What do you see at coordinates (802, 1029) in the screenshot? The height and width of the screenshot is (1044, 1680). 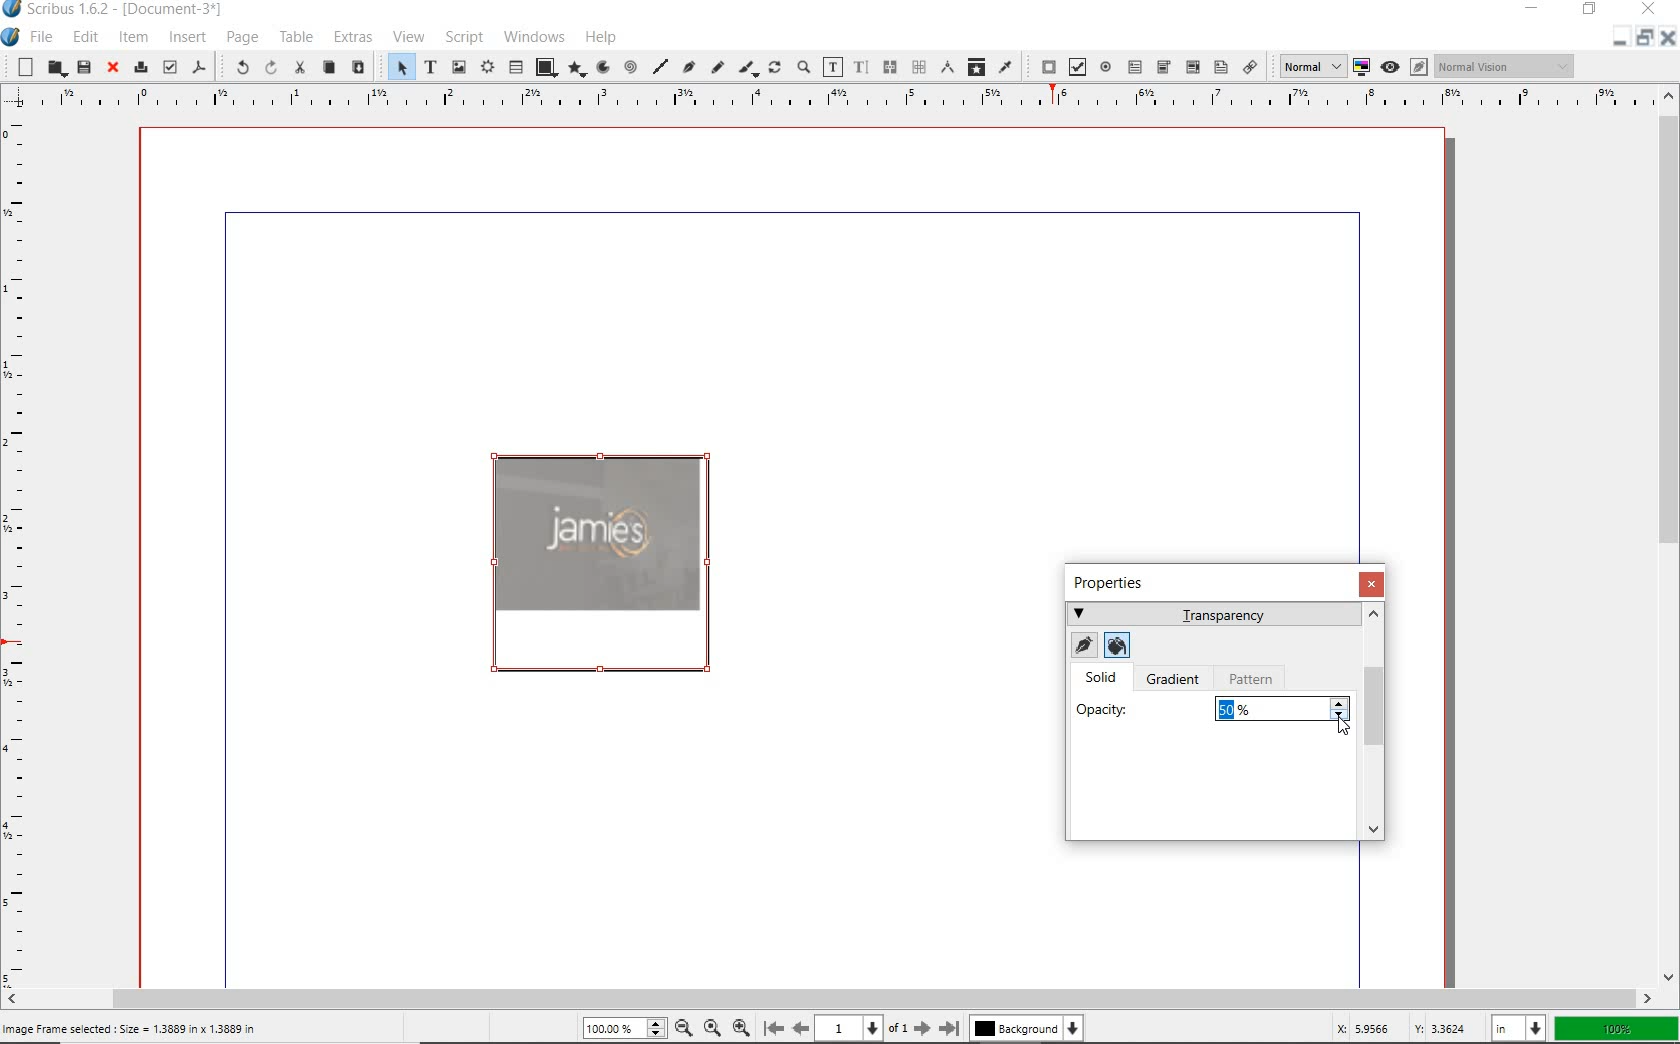 I see `previous` at bounding box center [802, 1029].